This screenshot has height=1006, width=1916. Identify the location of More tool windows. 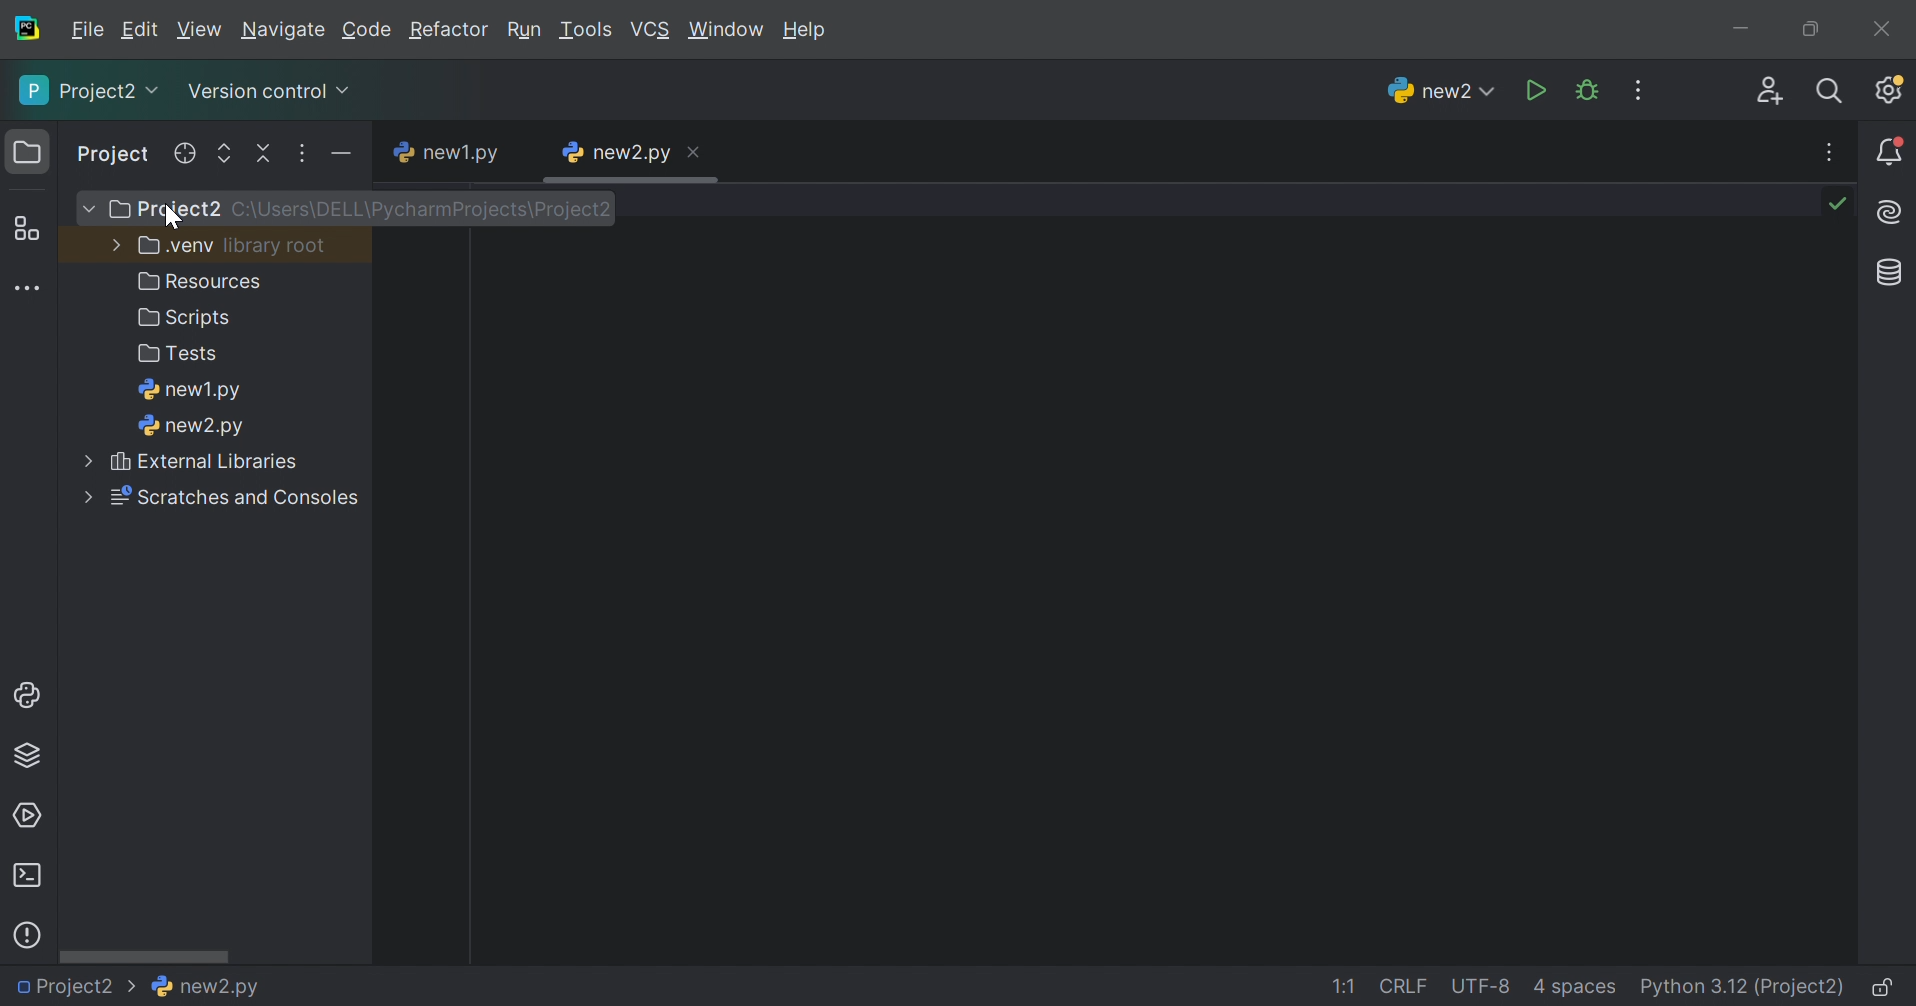
(26, 287).